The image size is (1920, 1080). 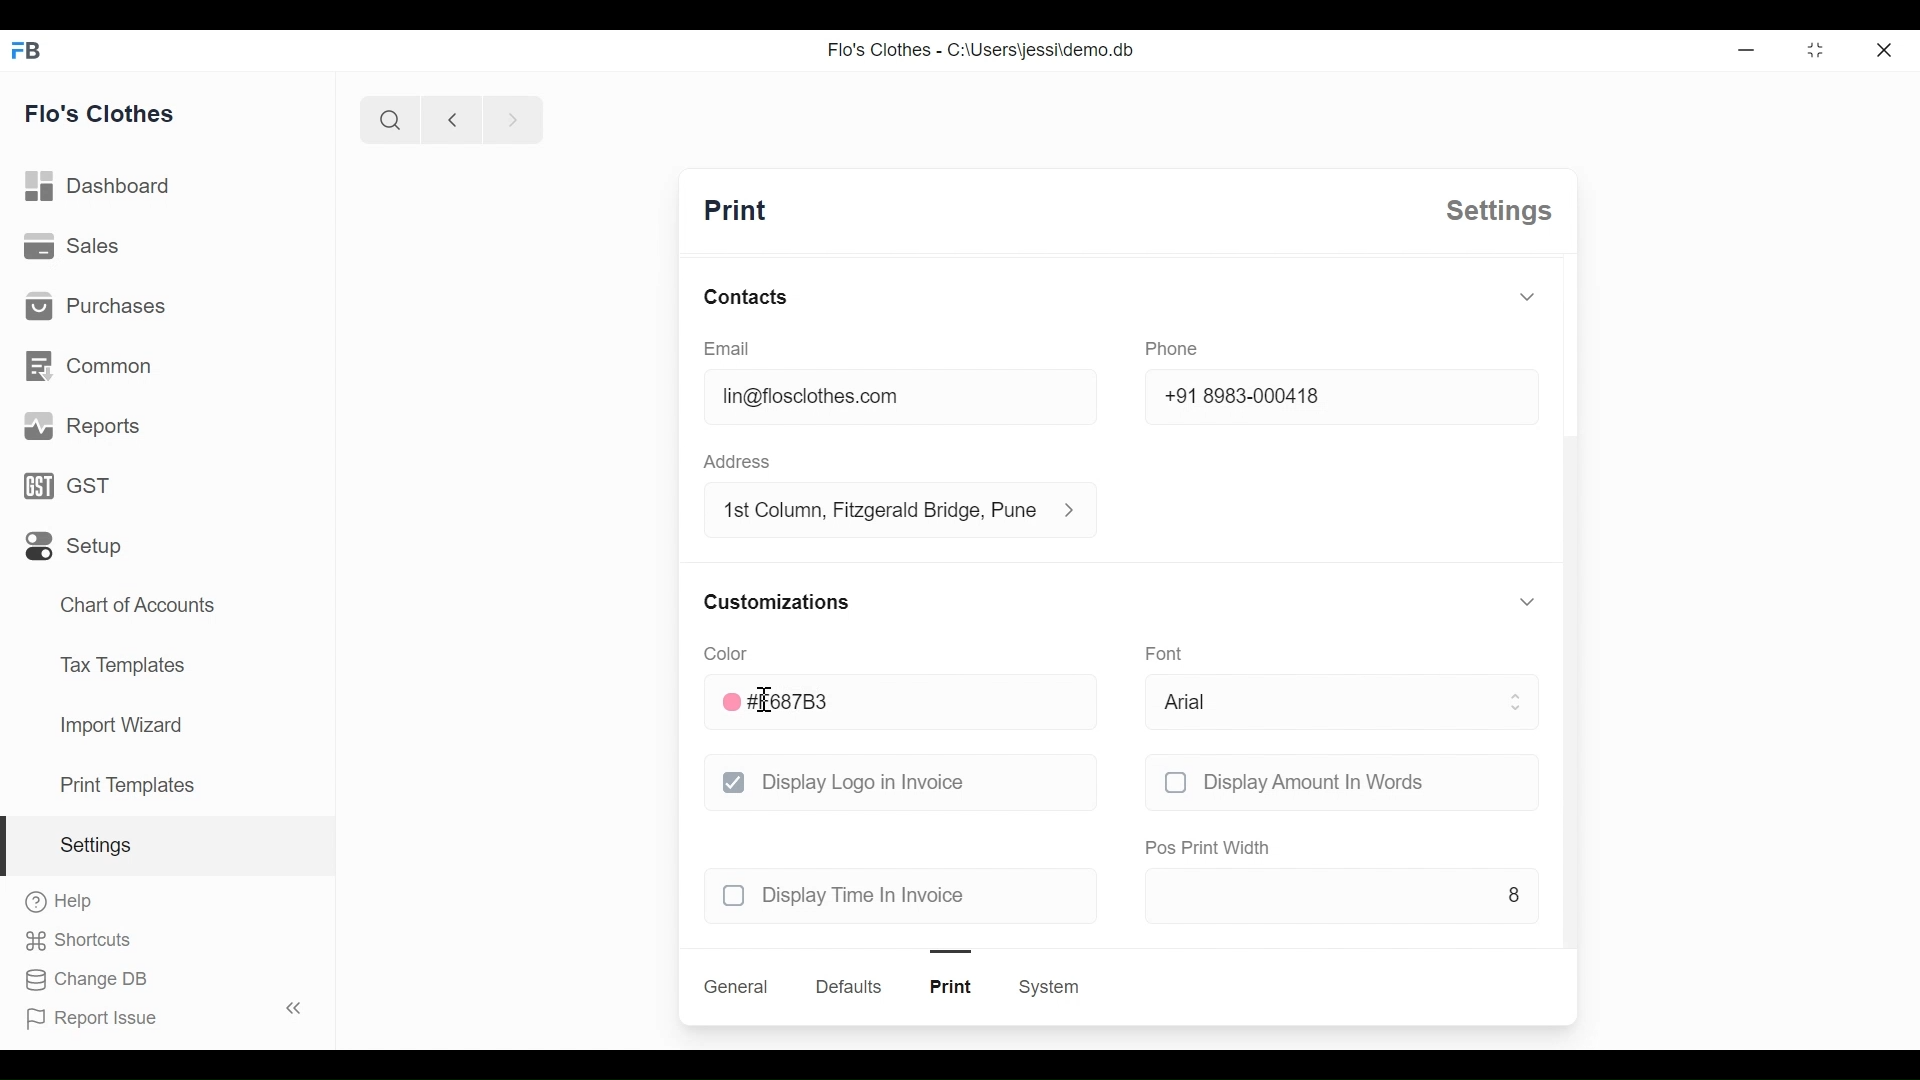 I want to click on search, so click(x=389, y=119).